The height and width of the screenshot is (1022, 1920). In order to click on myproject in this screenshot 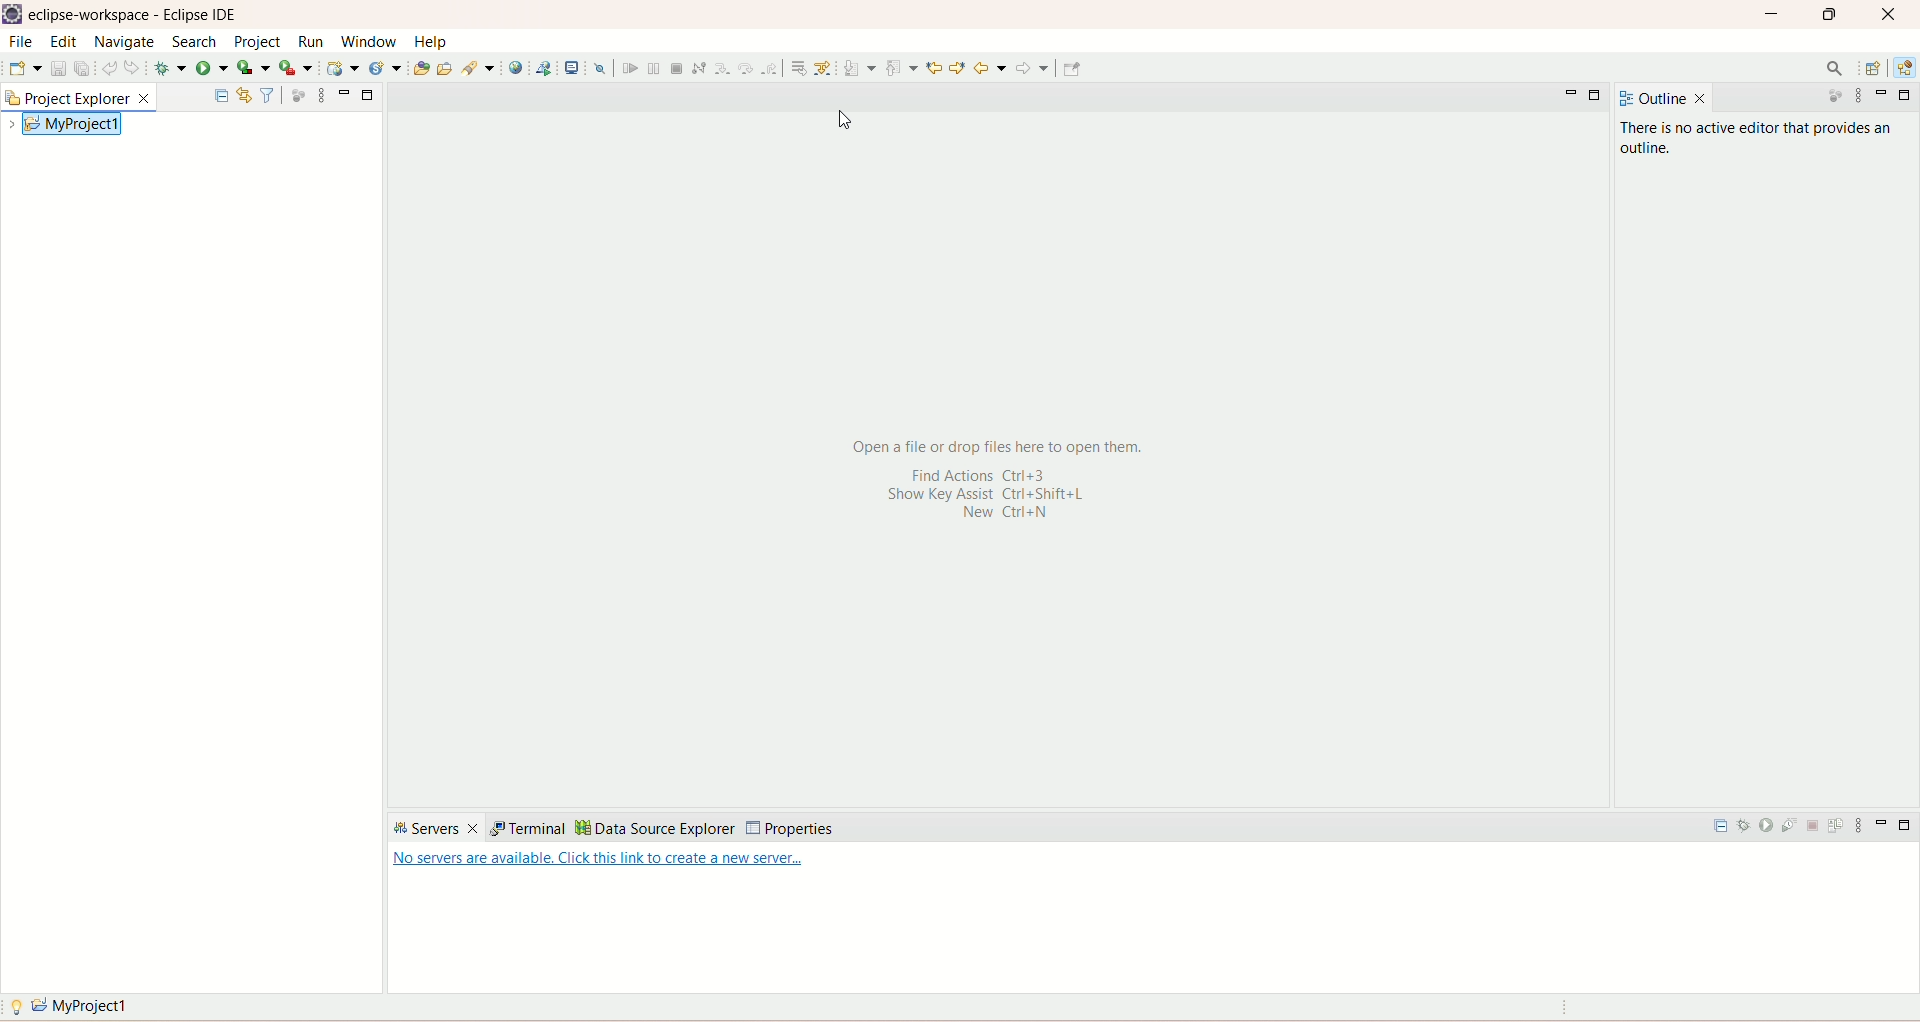, I will do `click(71, 1007)`.